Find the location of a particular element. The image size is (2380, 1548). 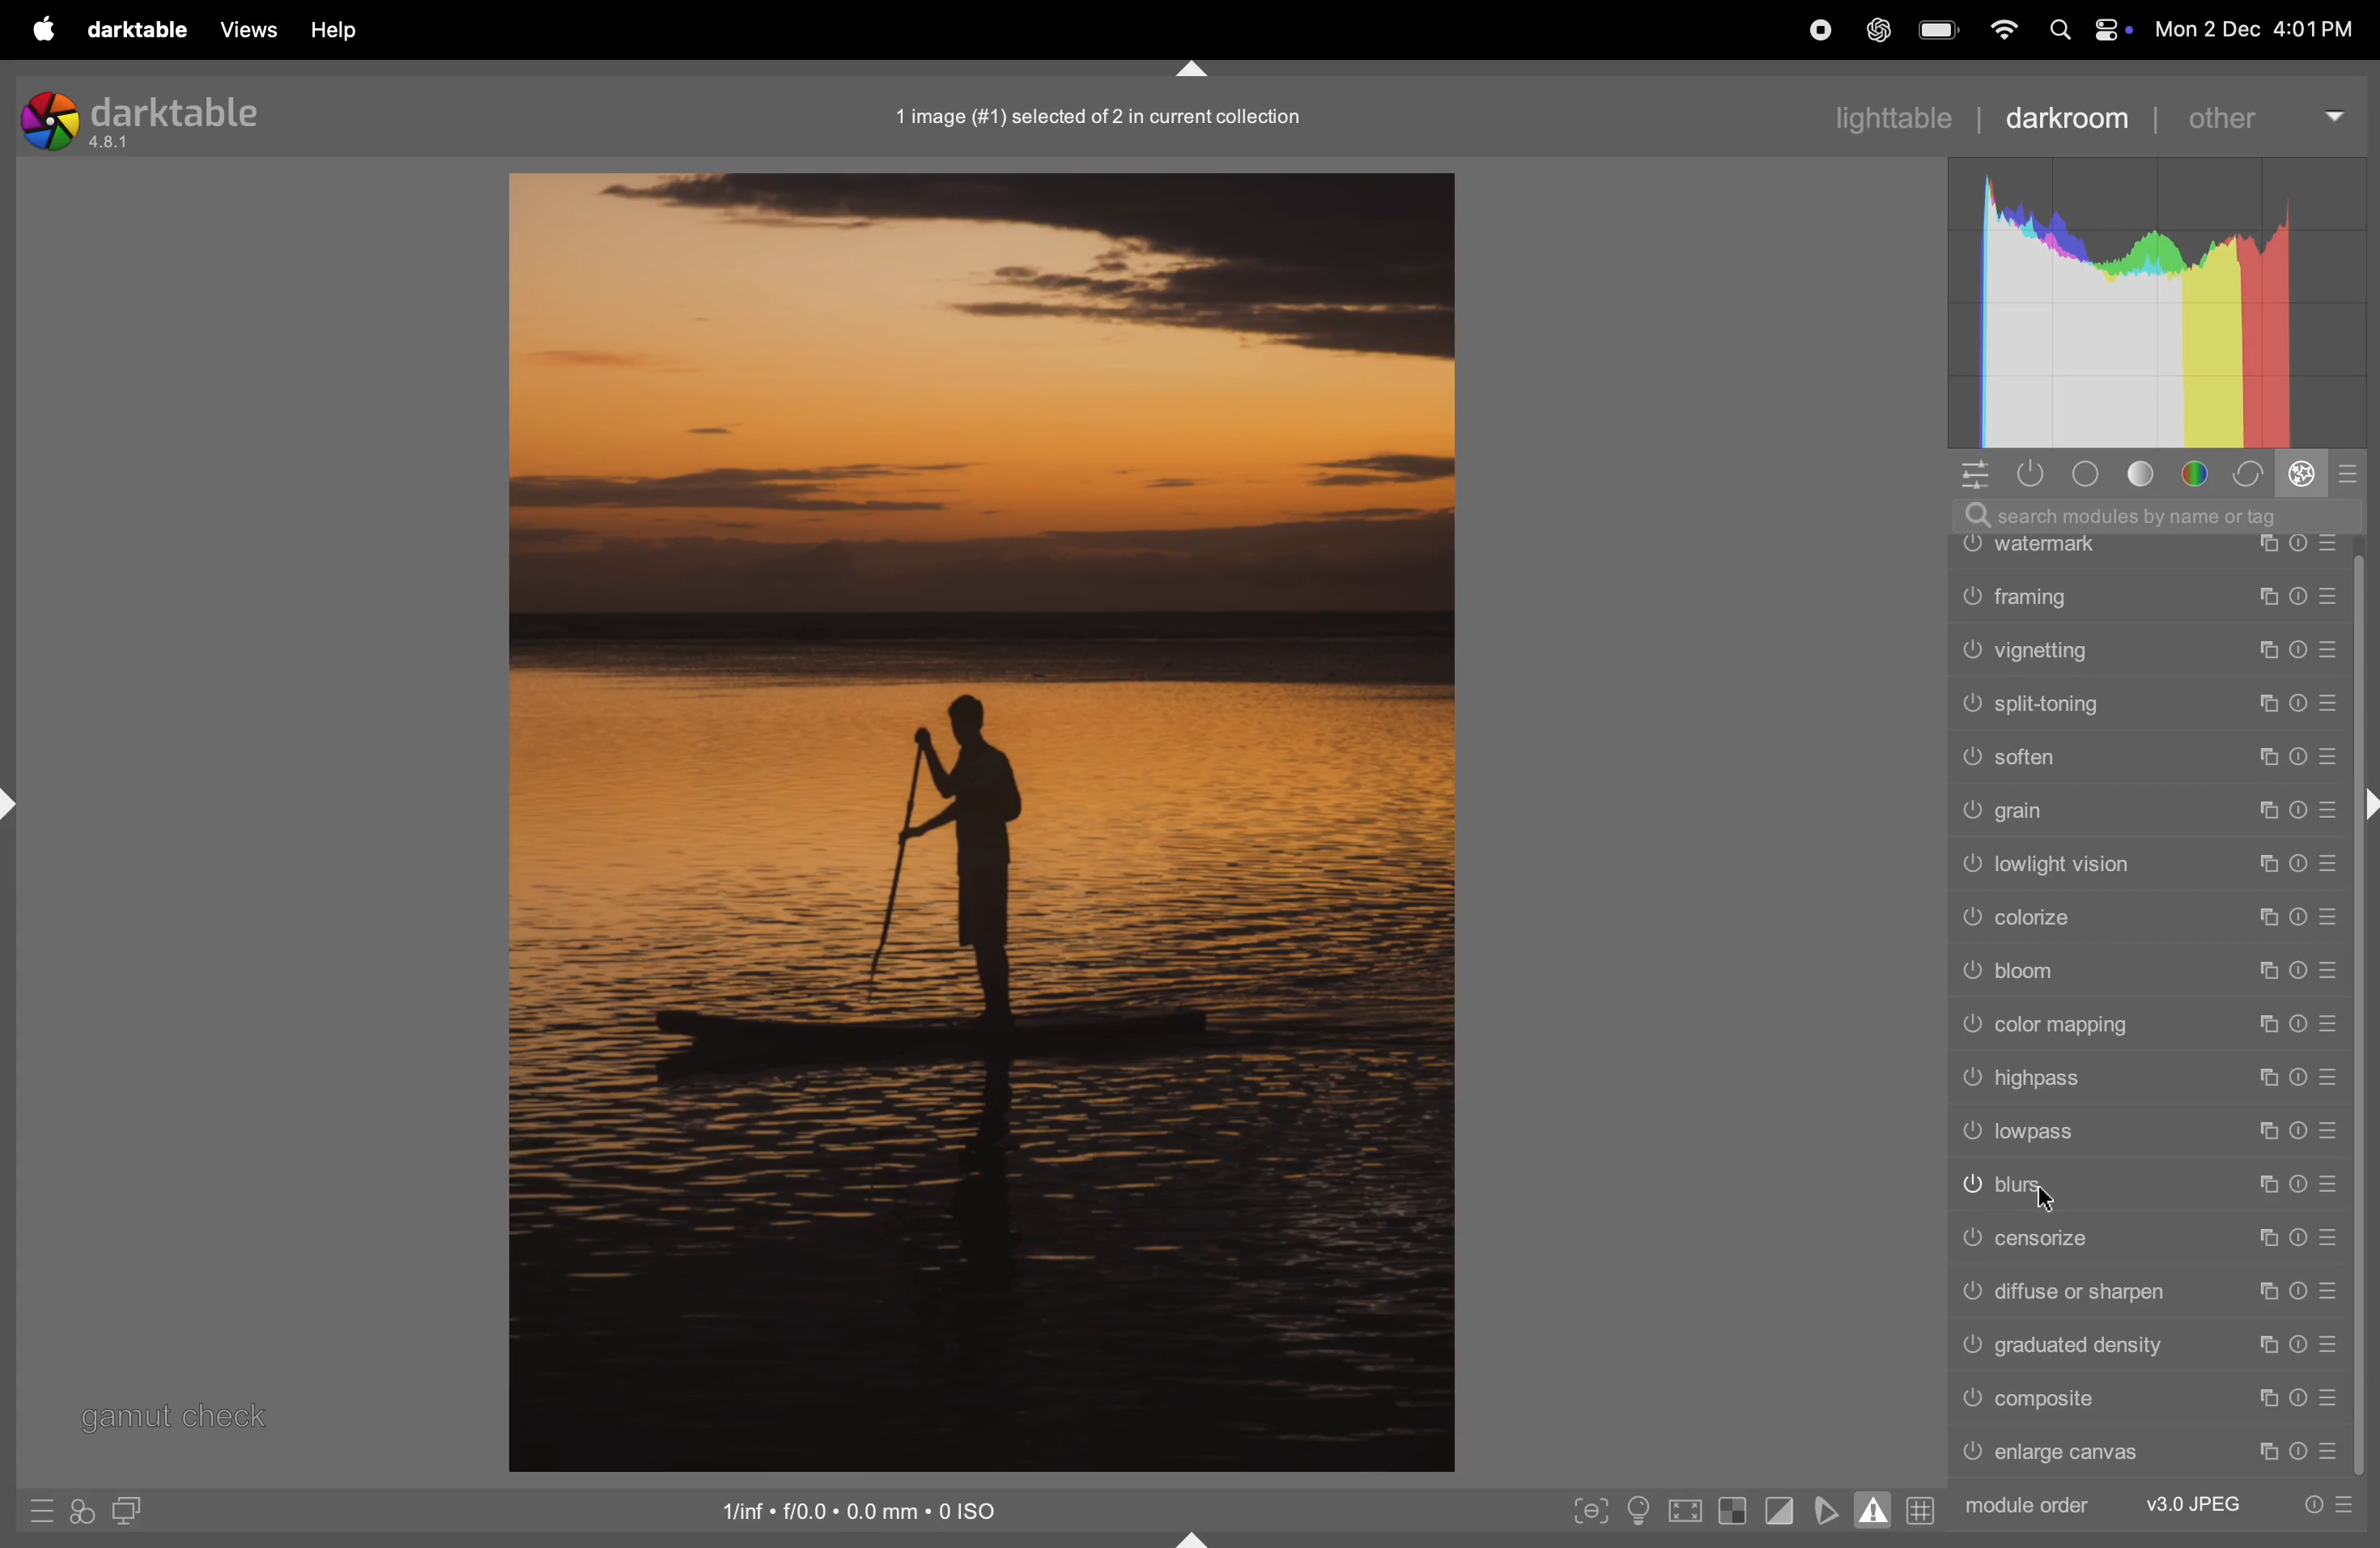

image is located at coordinates (975, 823).